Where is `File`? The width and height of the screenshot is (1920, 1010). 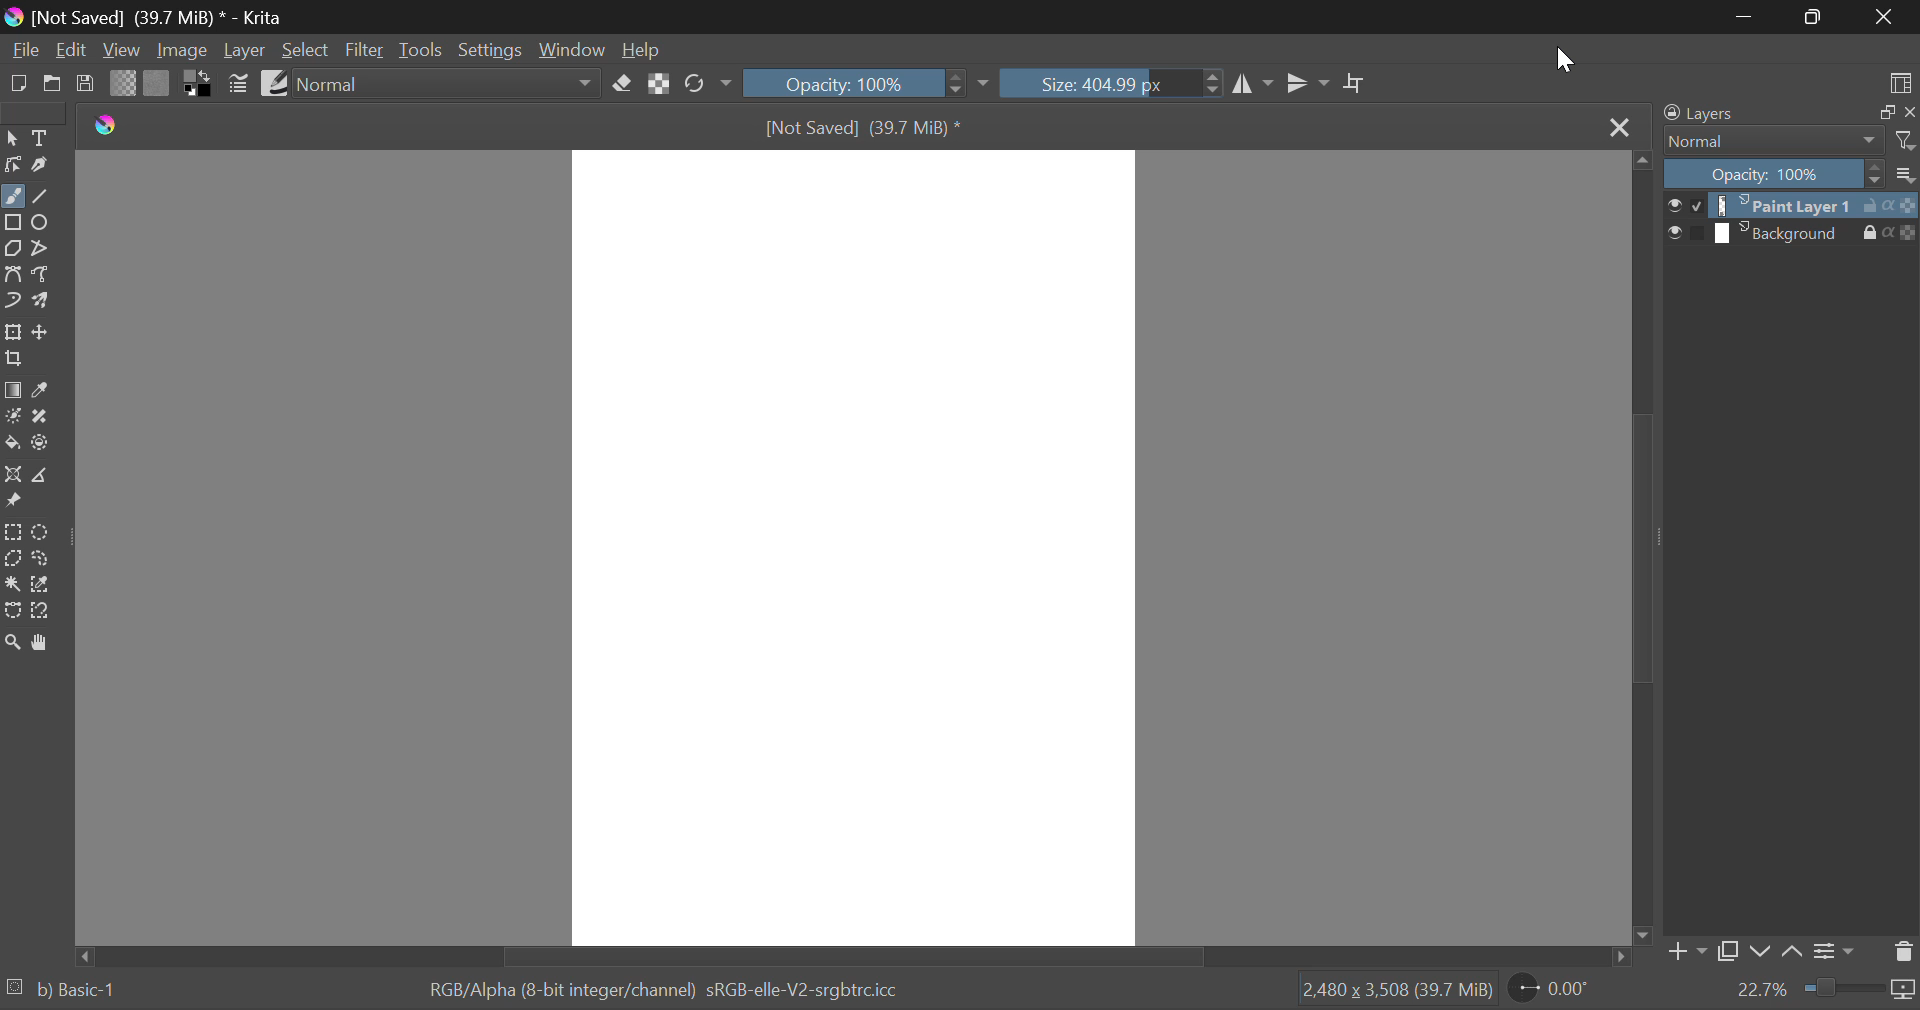
File is located at coordinates (24, 50).